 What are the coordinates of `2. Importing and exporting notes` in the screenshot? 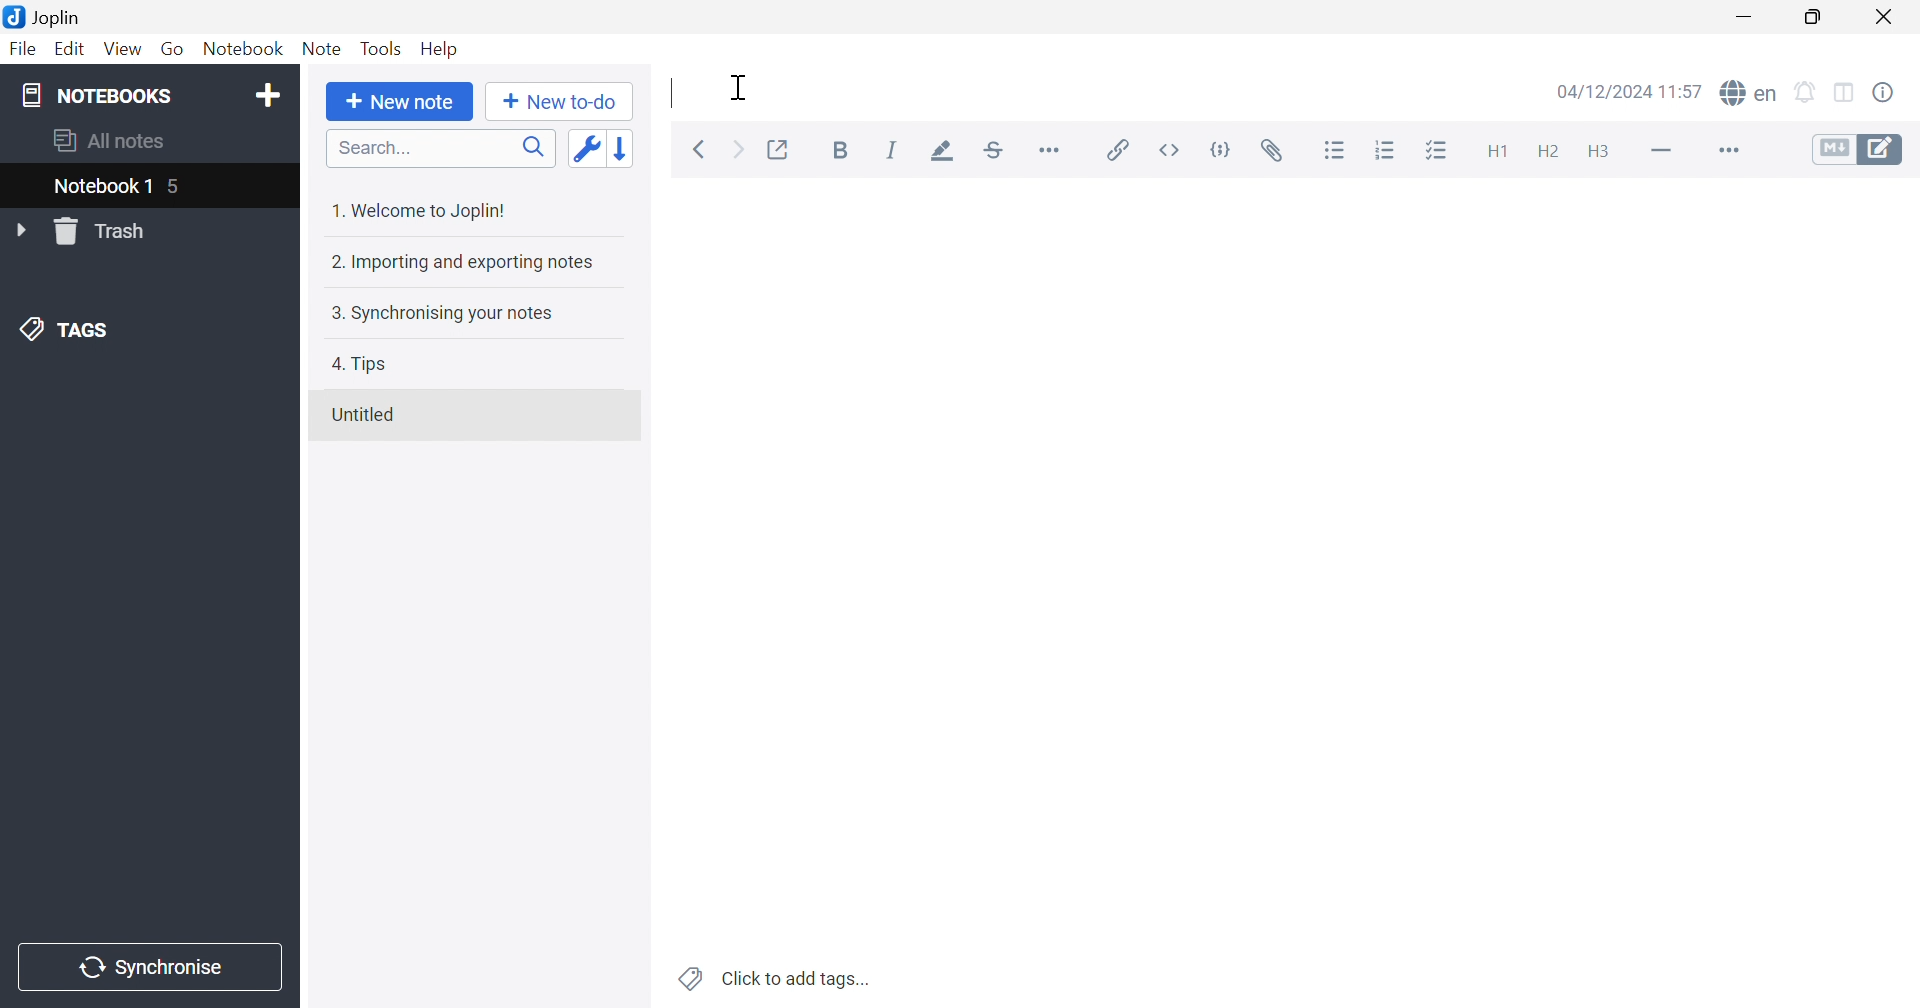 It's located at (464, 264).